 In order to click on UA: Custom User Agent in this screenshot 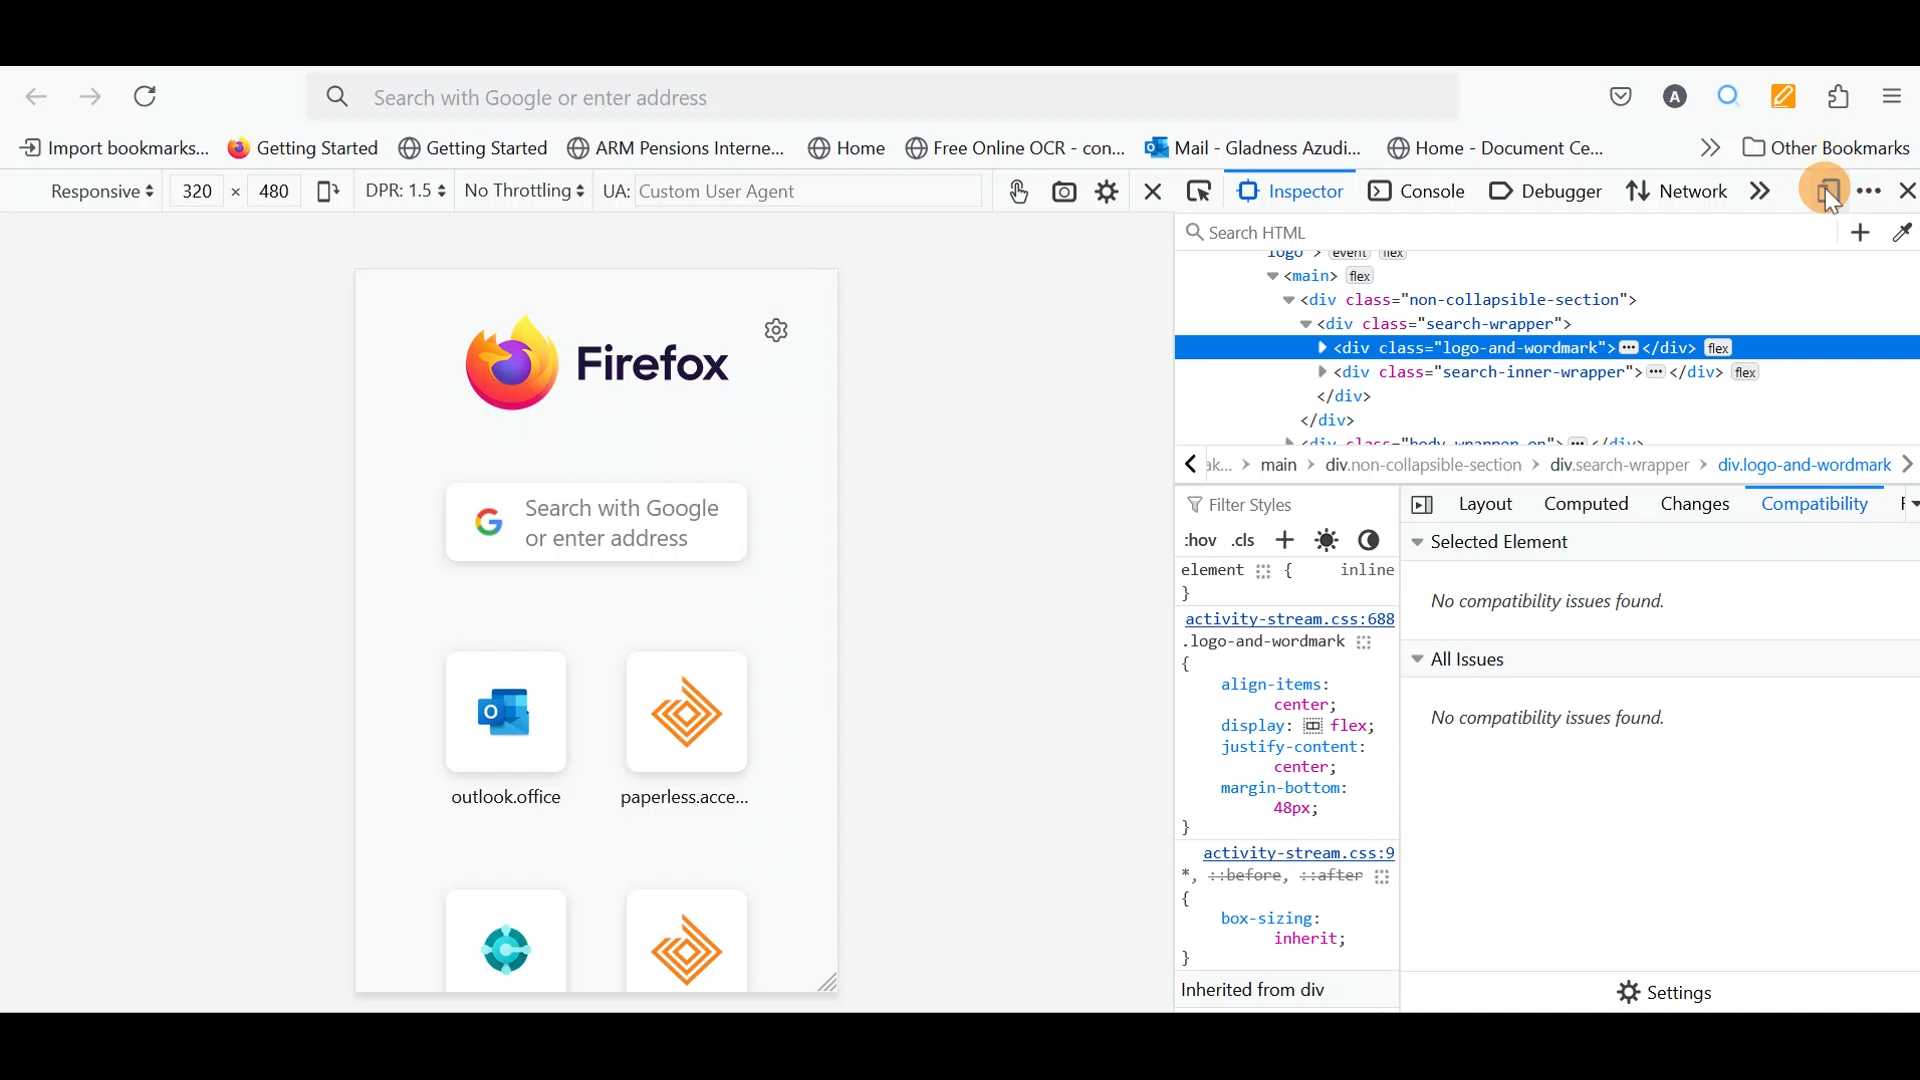, I will do `click(767, 190)`.